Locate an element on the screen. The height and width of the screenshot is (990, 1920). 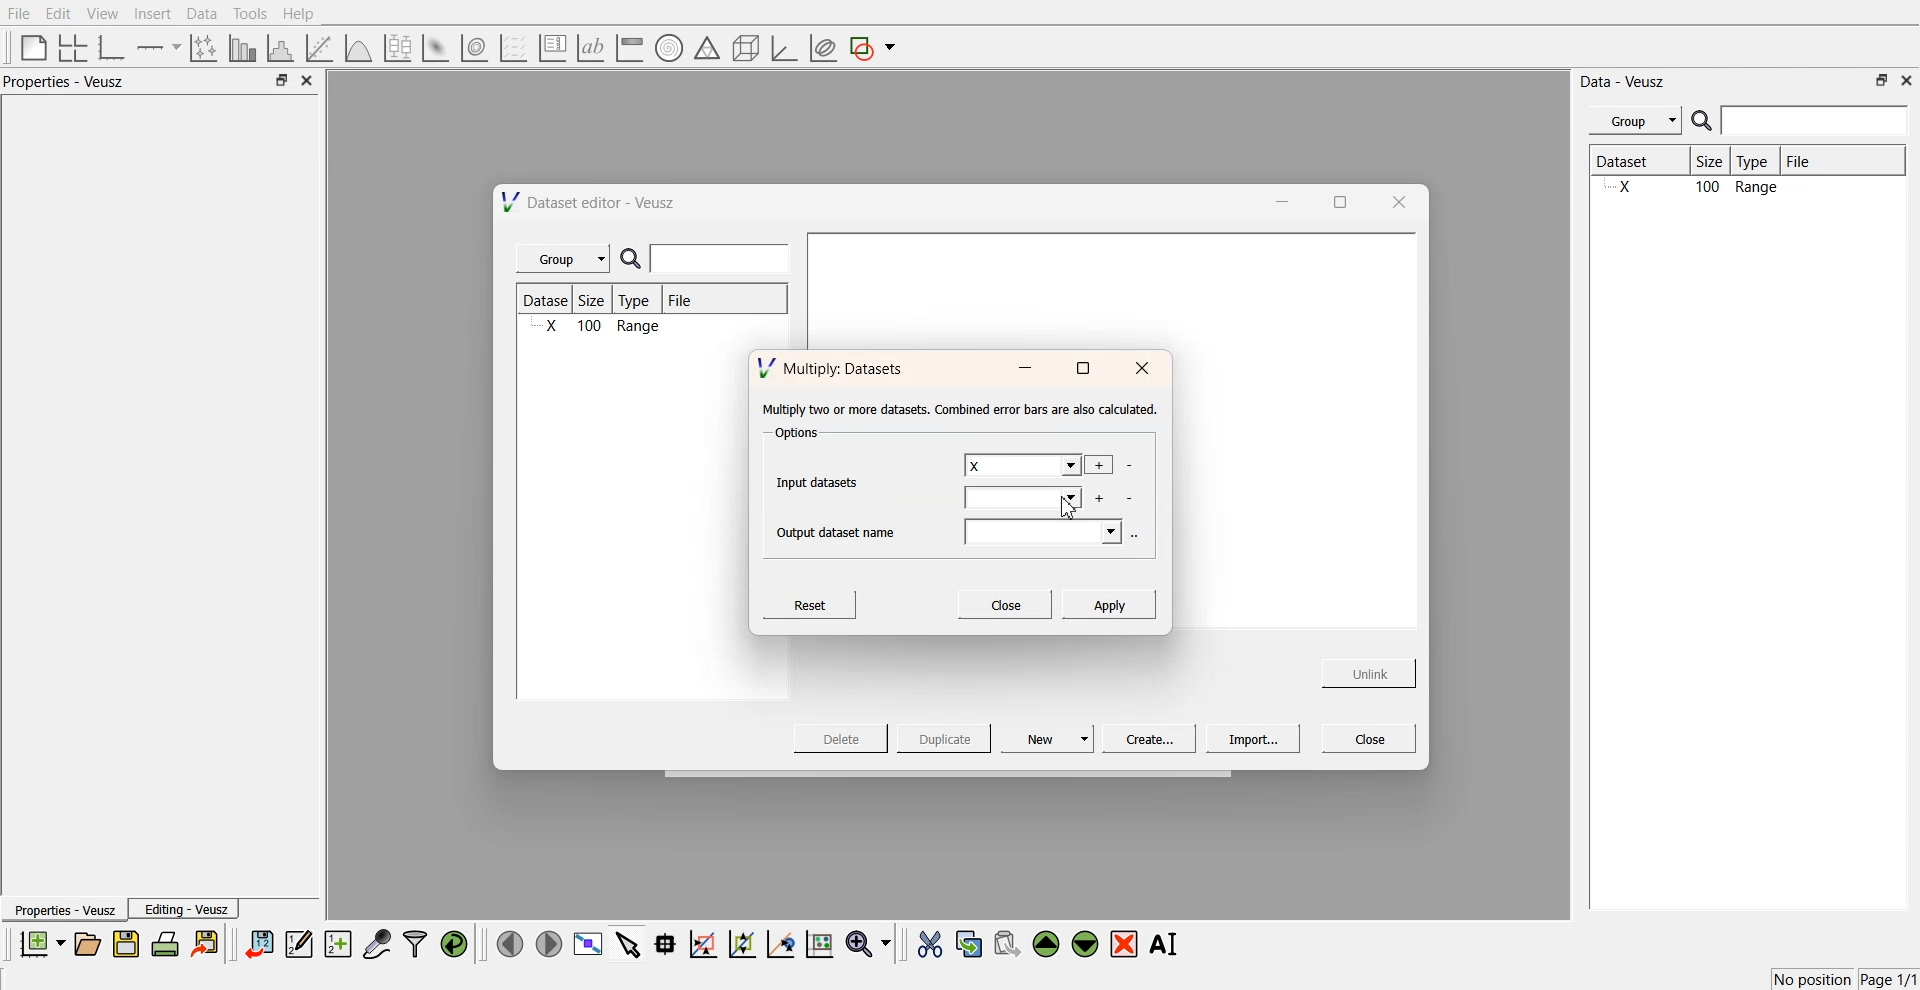
Edit is located at coordinates (59, 13).